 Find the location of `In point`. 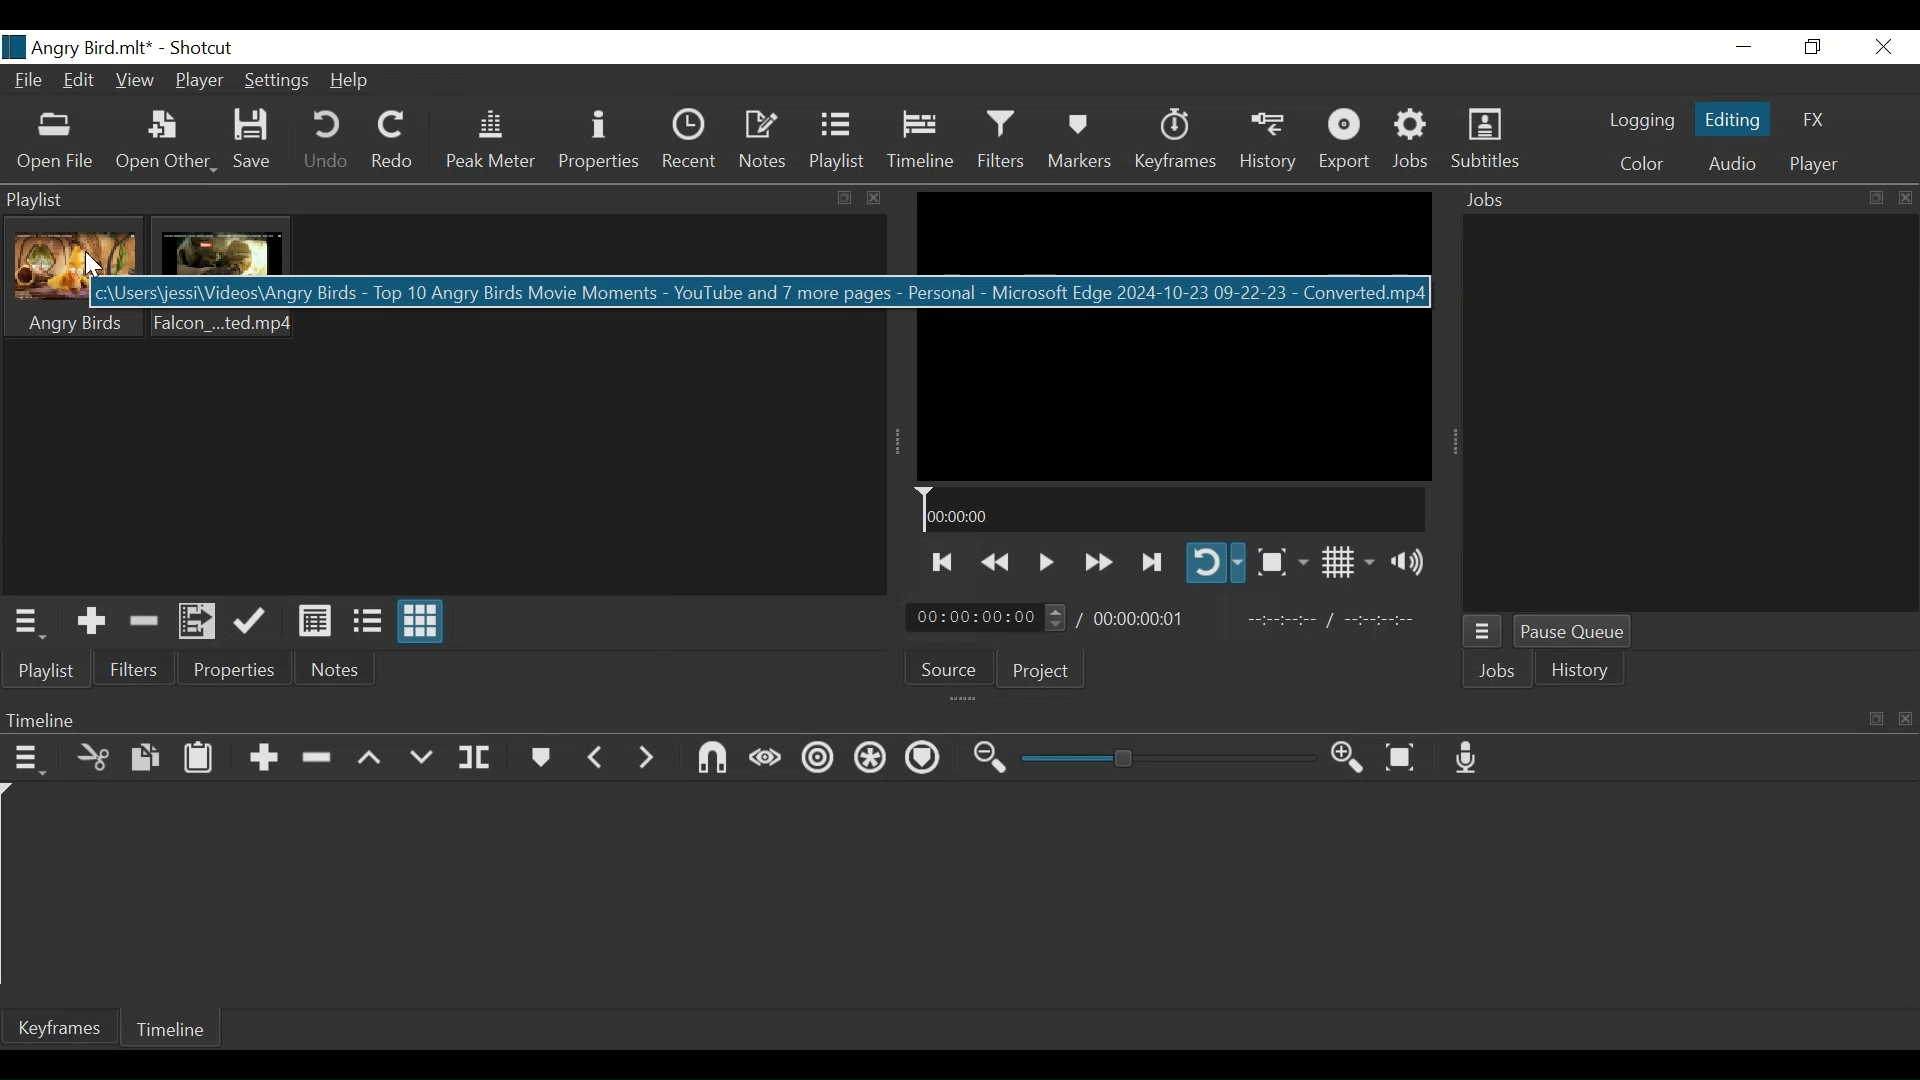

In point is located at coordinates (1341, 619).